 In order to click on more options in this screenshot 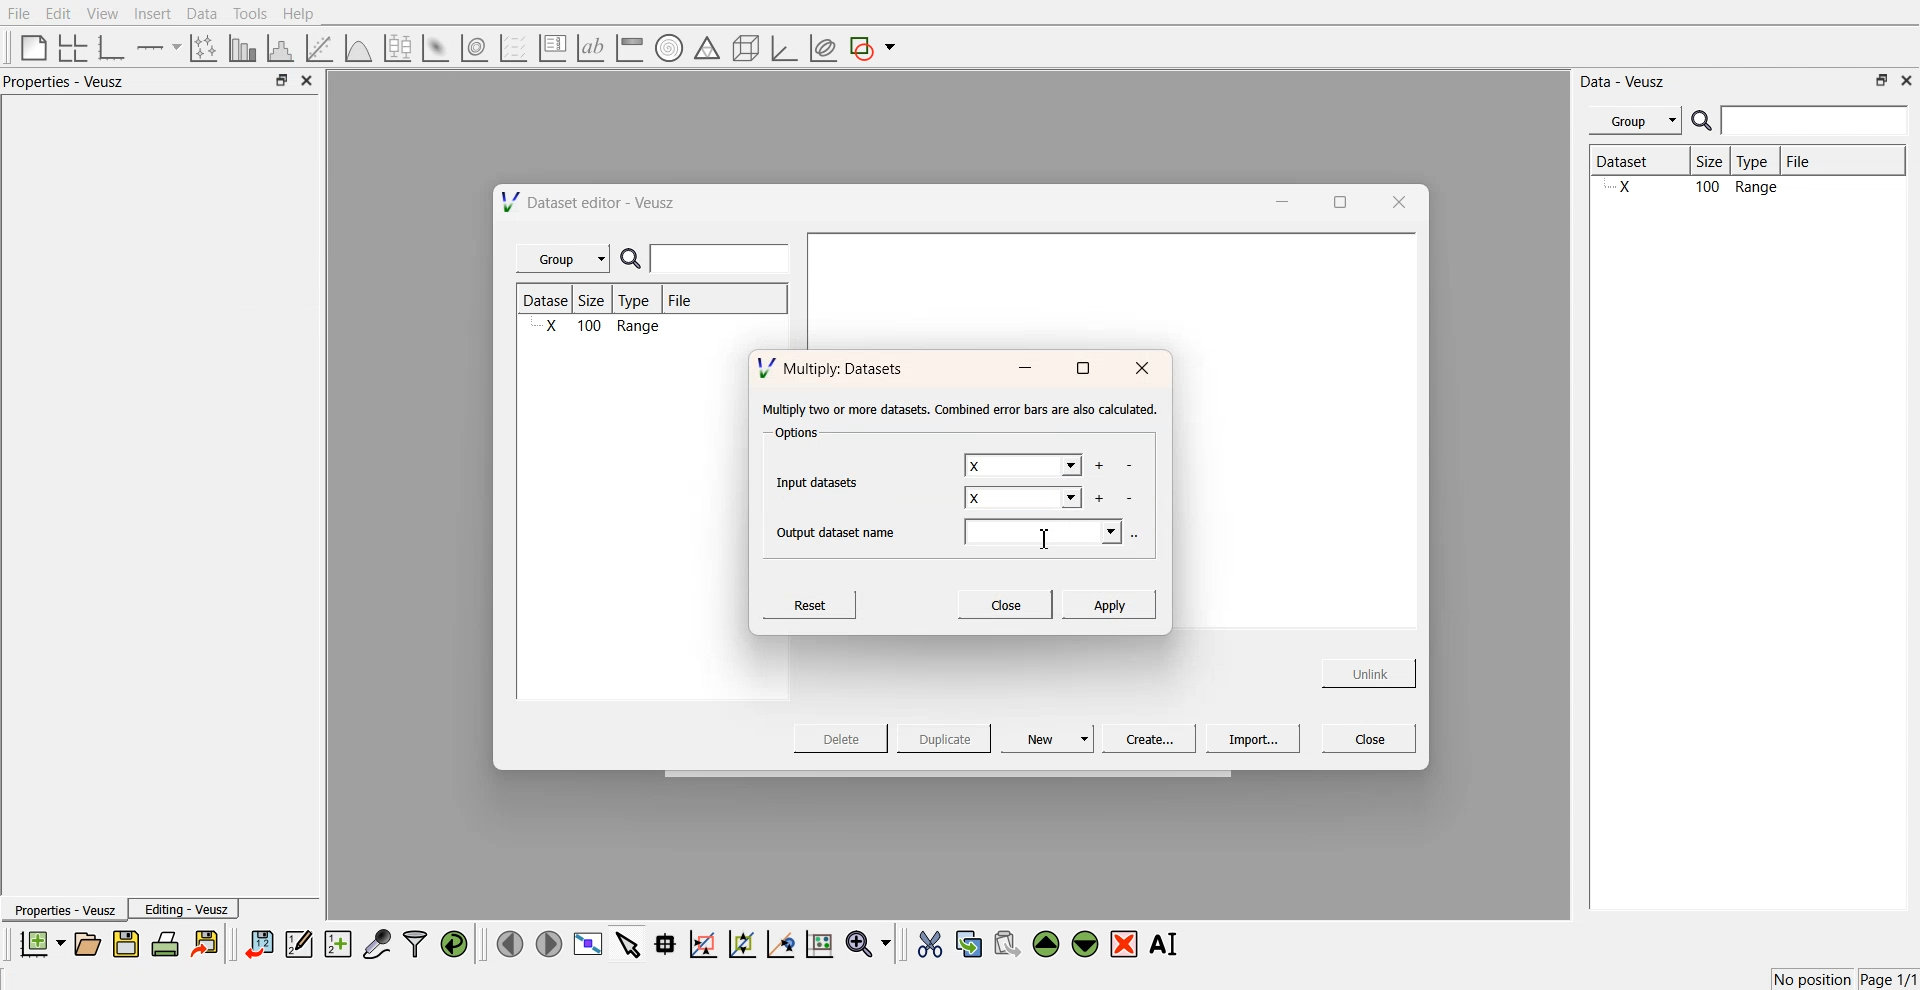, I will do `click(1140, 534)`.